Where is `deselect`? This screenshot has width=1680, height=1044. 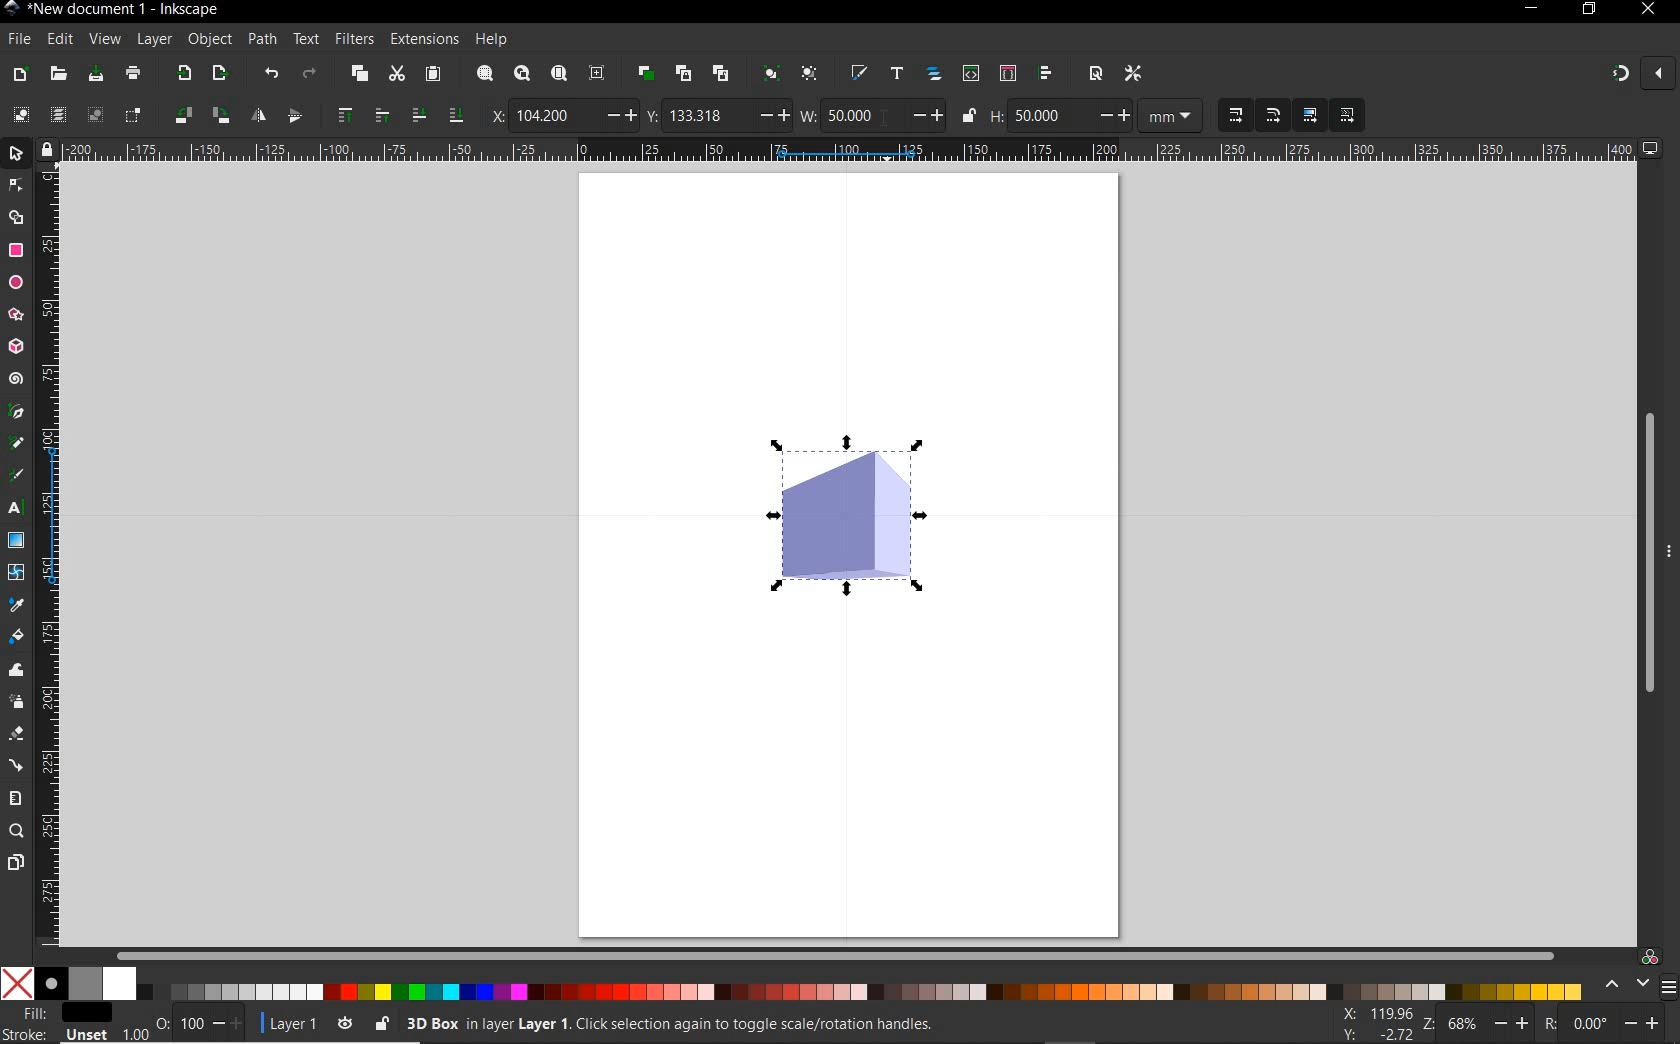
deselect is located at coordinates (94, 116).